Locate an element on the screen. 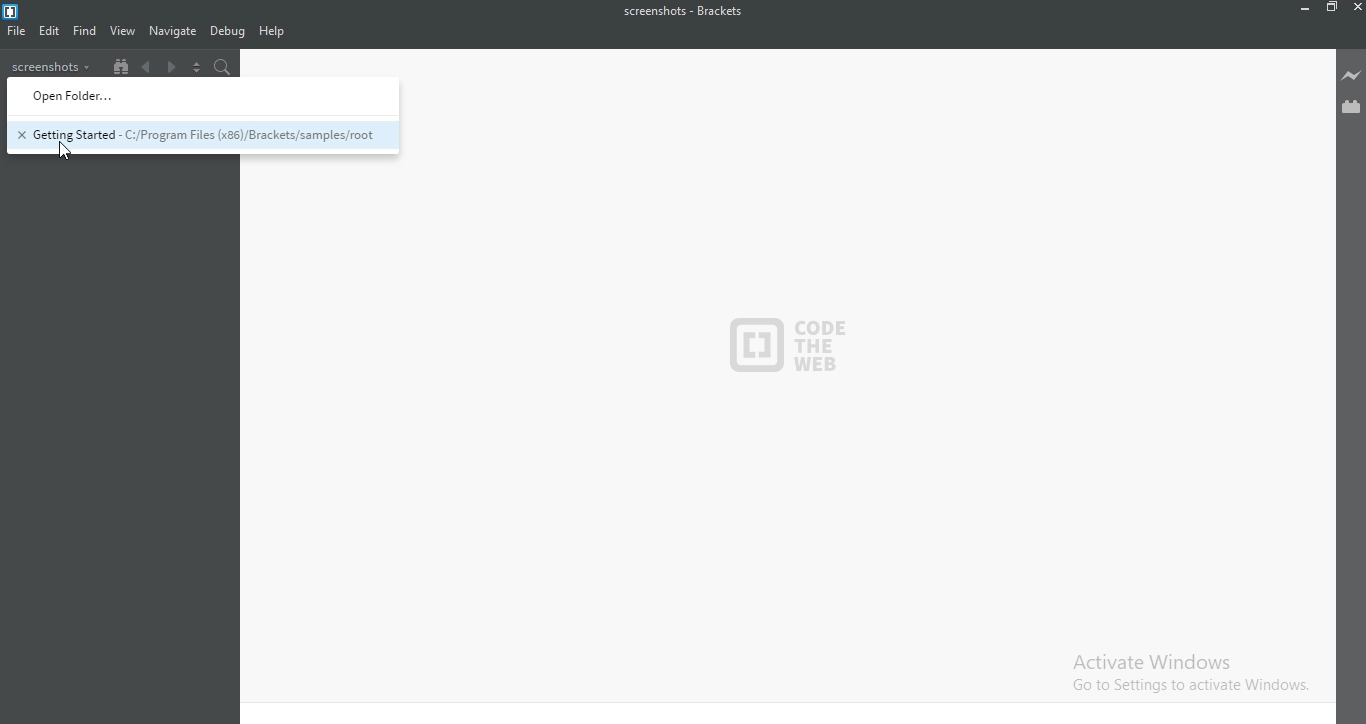 This screenshot has height=724, width=1366. help is located at coordinates (271, 31).